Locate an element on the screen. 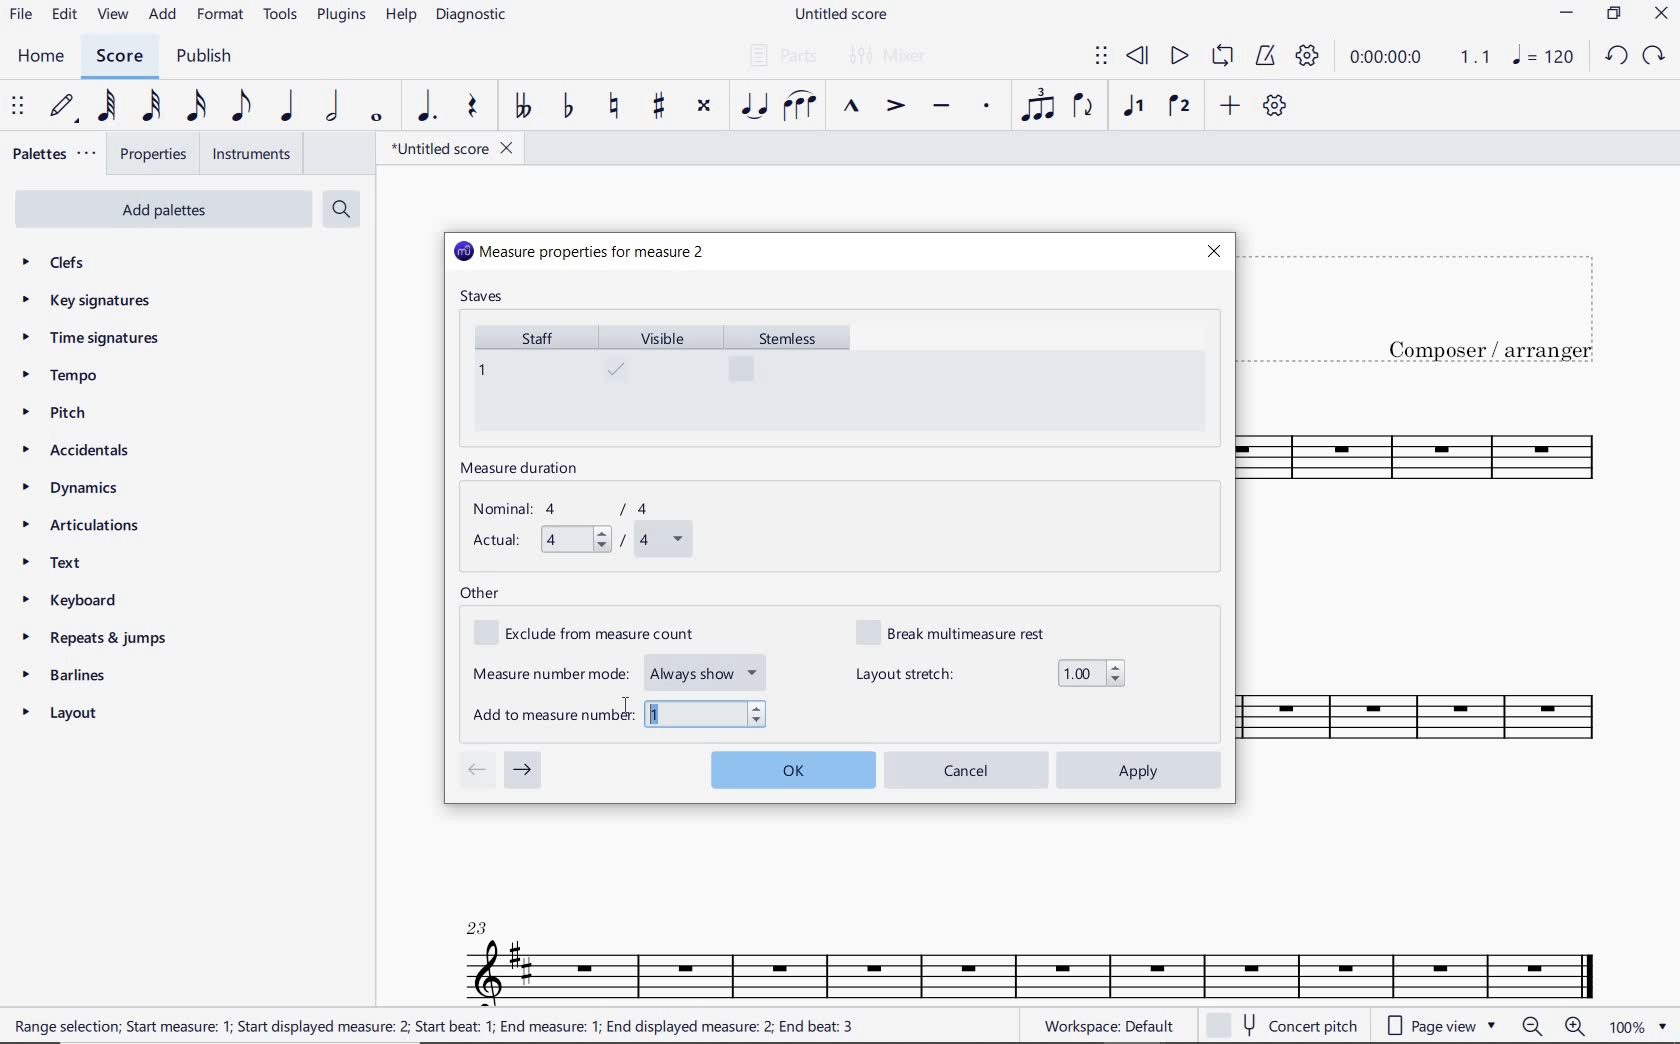 This screenshot has height=1044, width=1680. CLEFS is located at coordinates (66, 264).